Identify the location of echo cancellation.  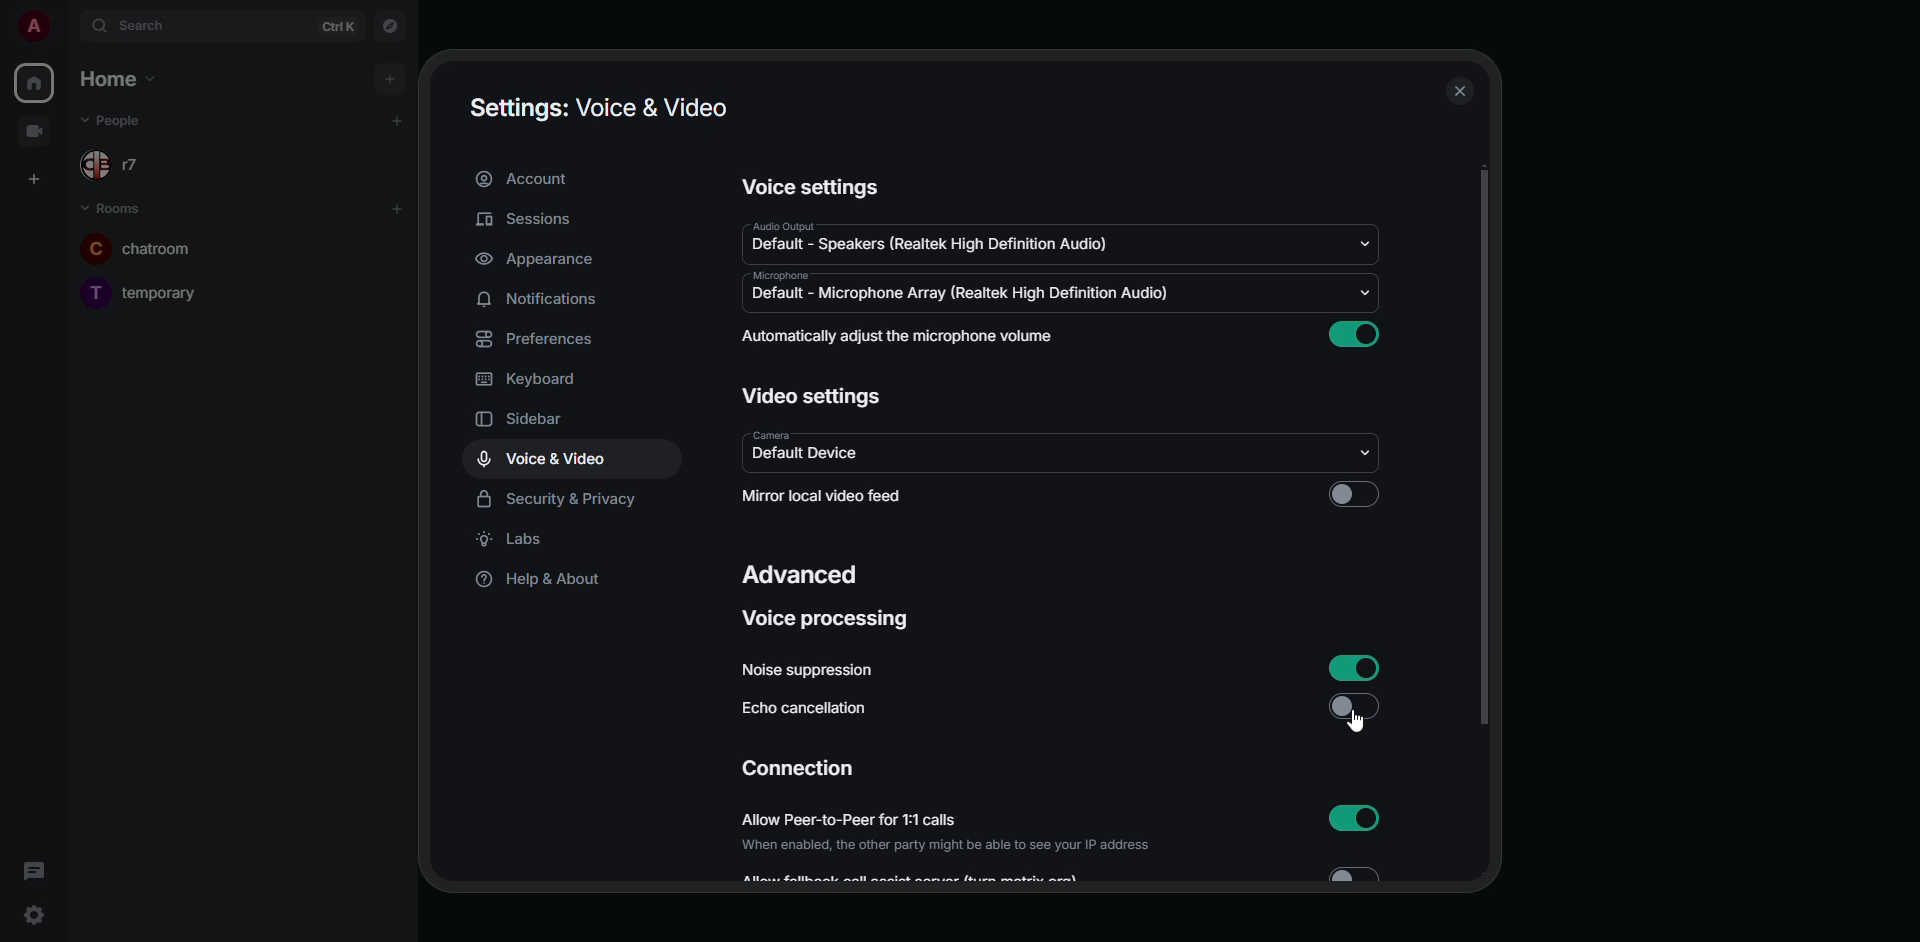
(804, 711).